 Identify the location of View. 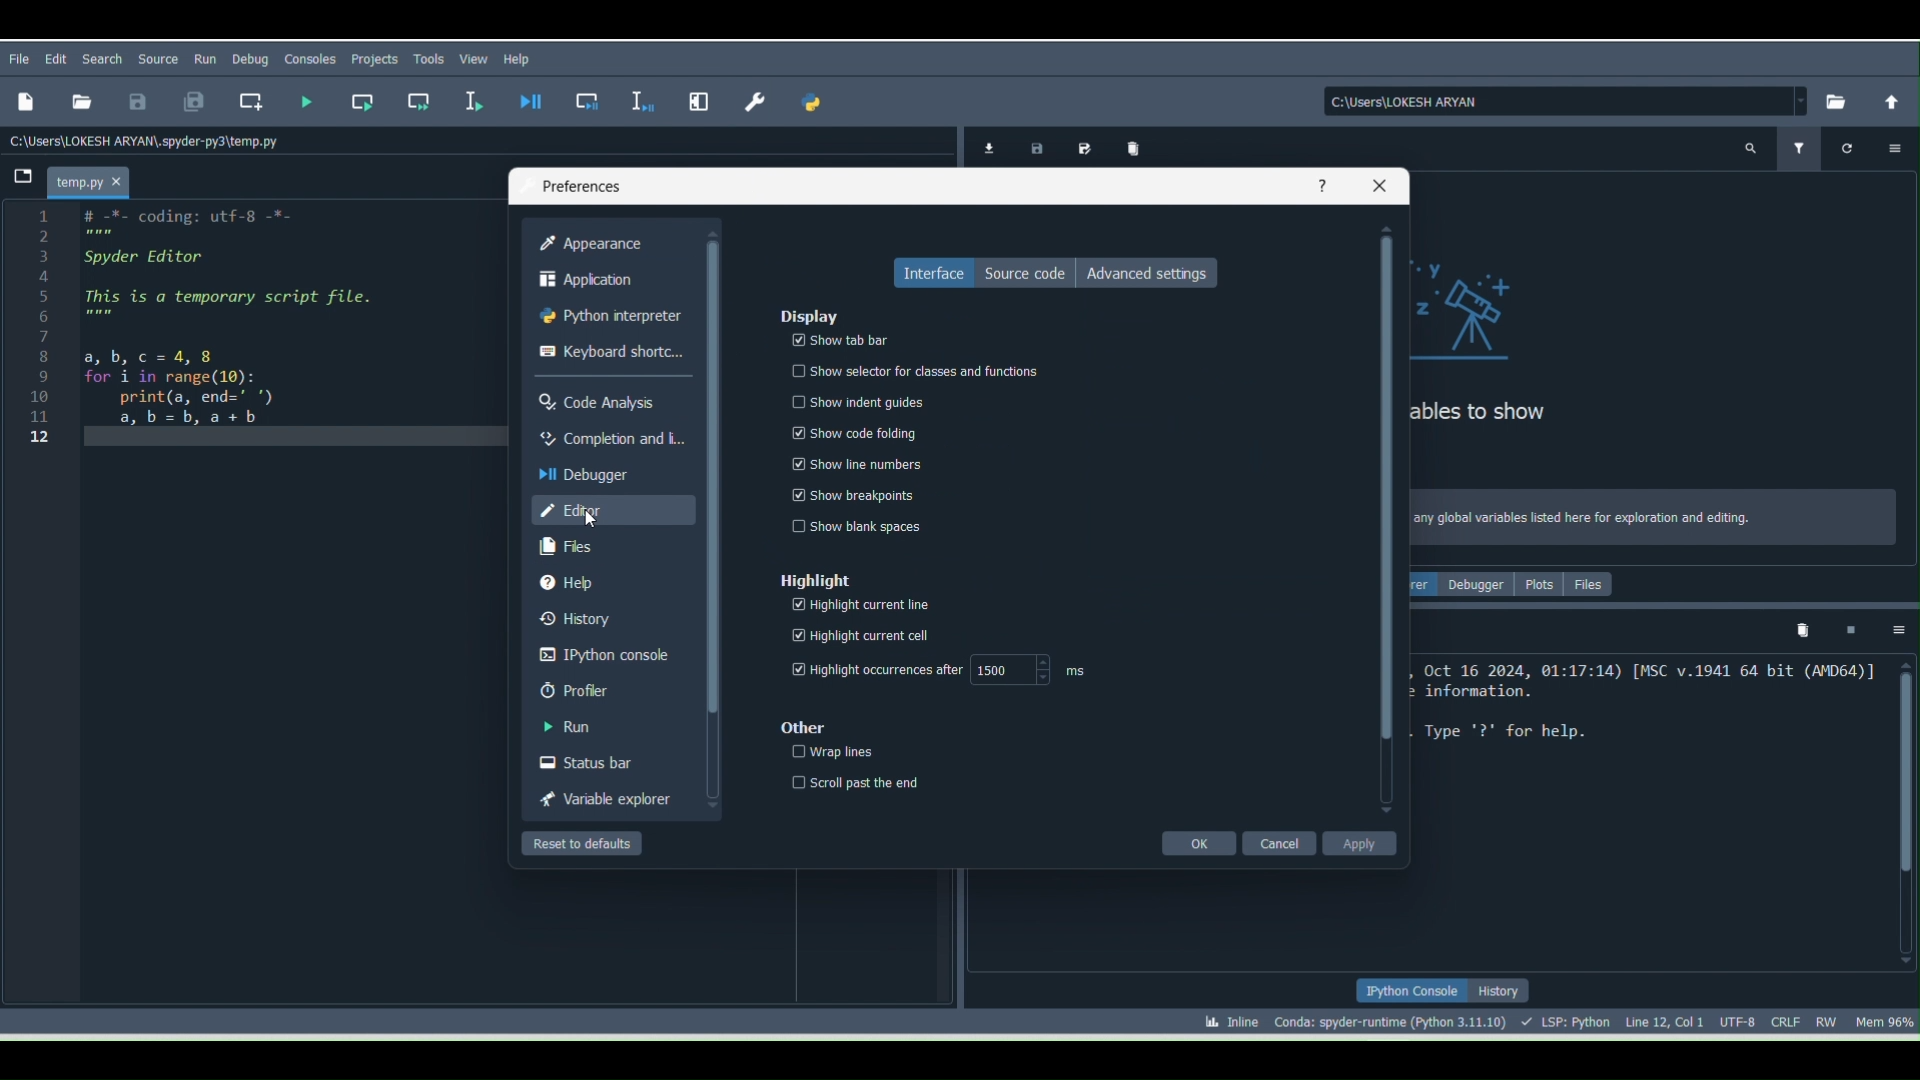
(475, 58).